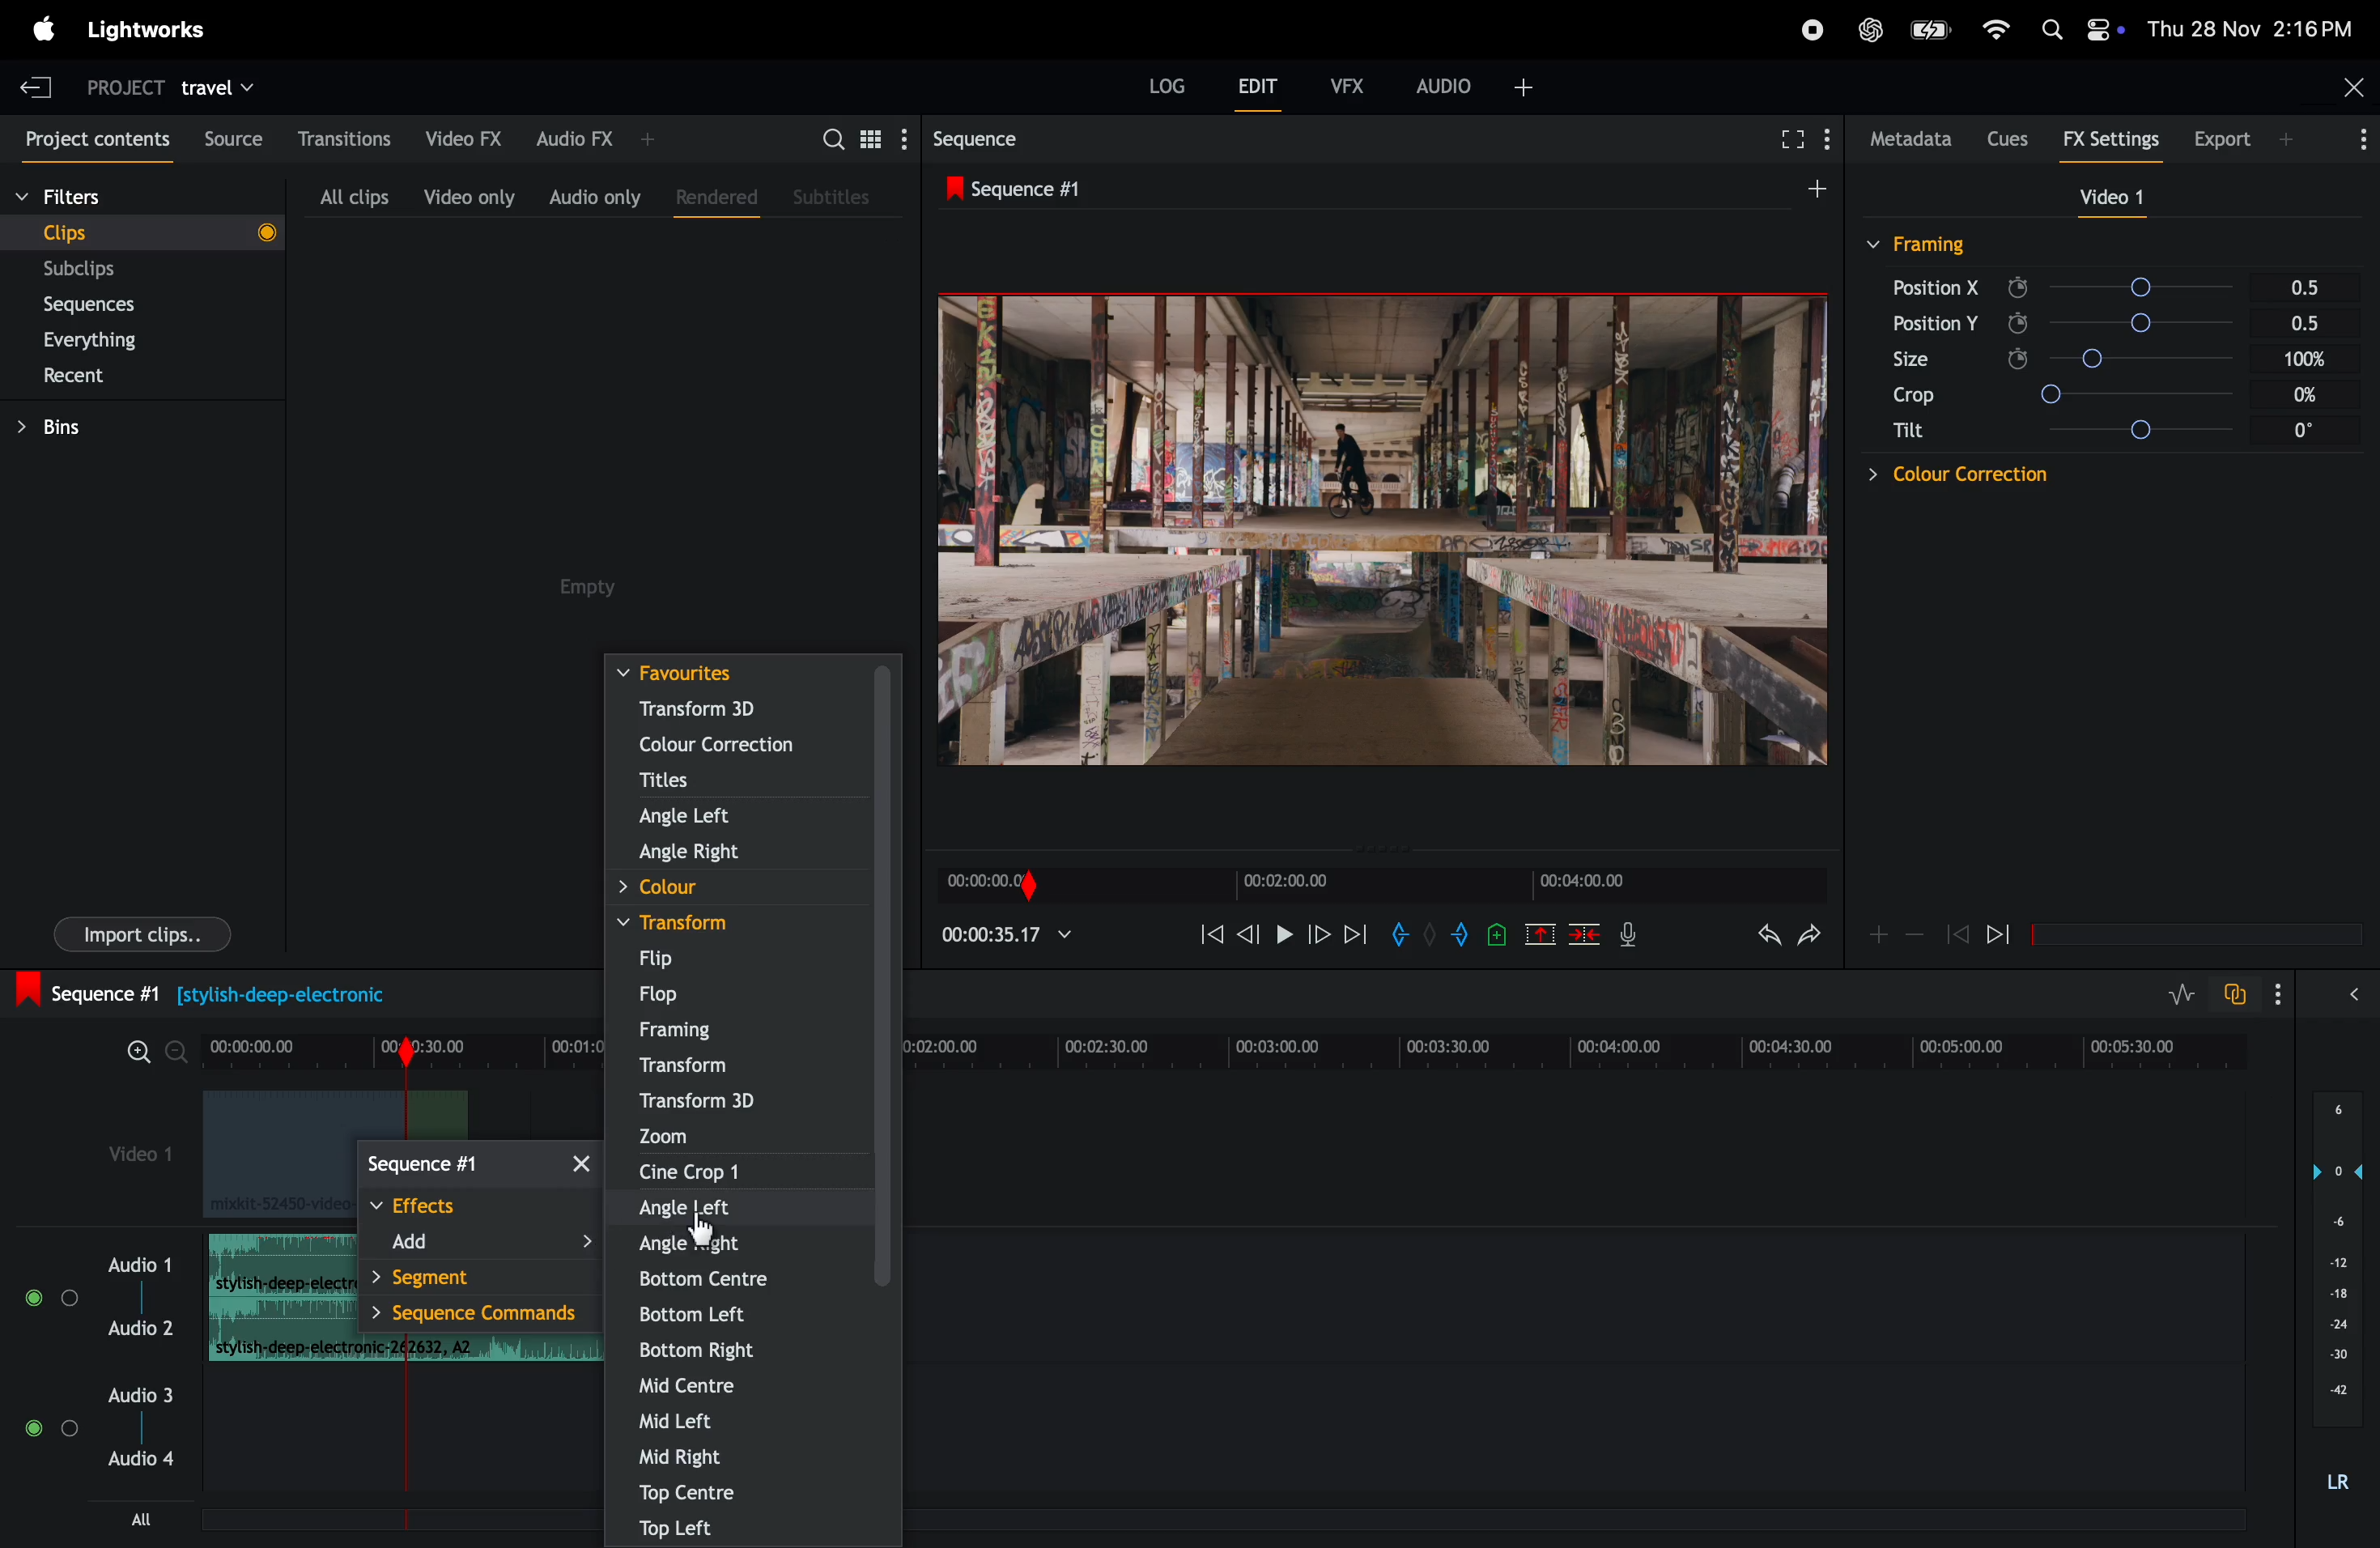  I want to click on size, so click(1927, 359).